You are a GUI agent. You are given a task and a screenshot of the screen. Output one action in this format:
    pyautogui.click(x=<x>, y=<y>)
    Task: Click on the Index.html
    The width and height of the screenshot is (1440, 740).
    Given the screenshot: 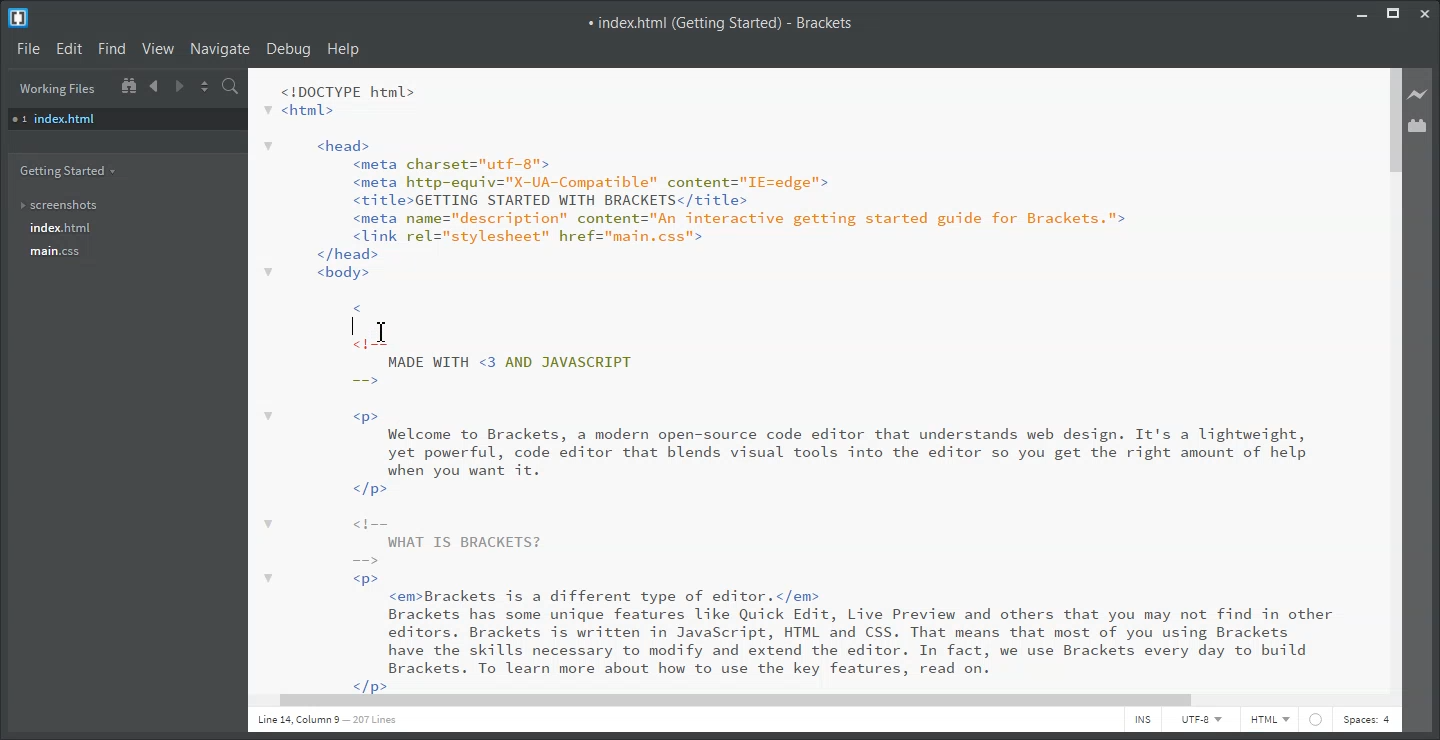 What is the action you would take?
    pyautogui.click(x=126, y=119)
    